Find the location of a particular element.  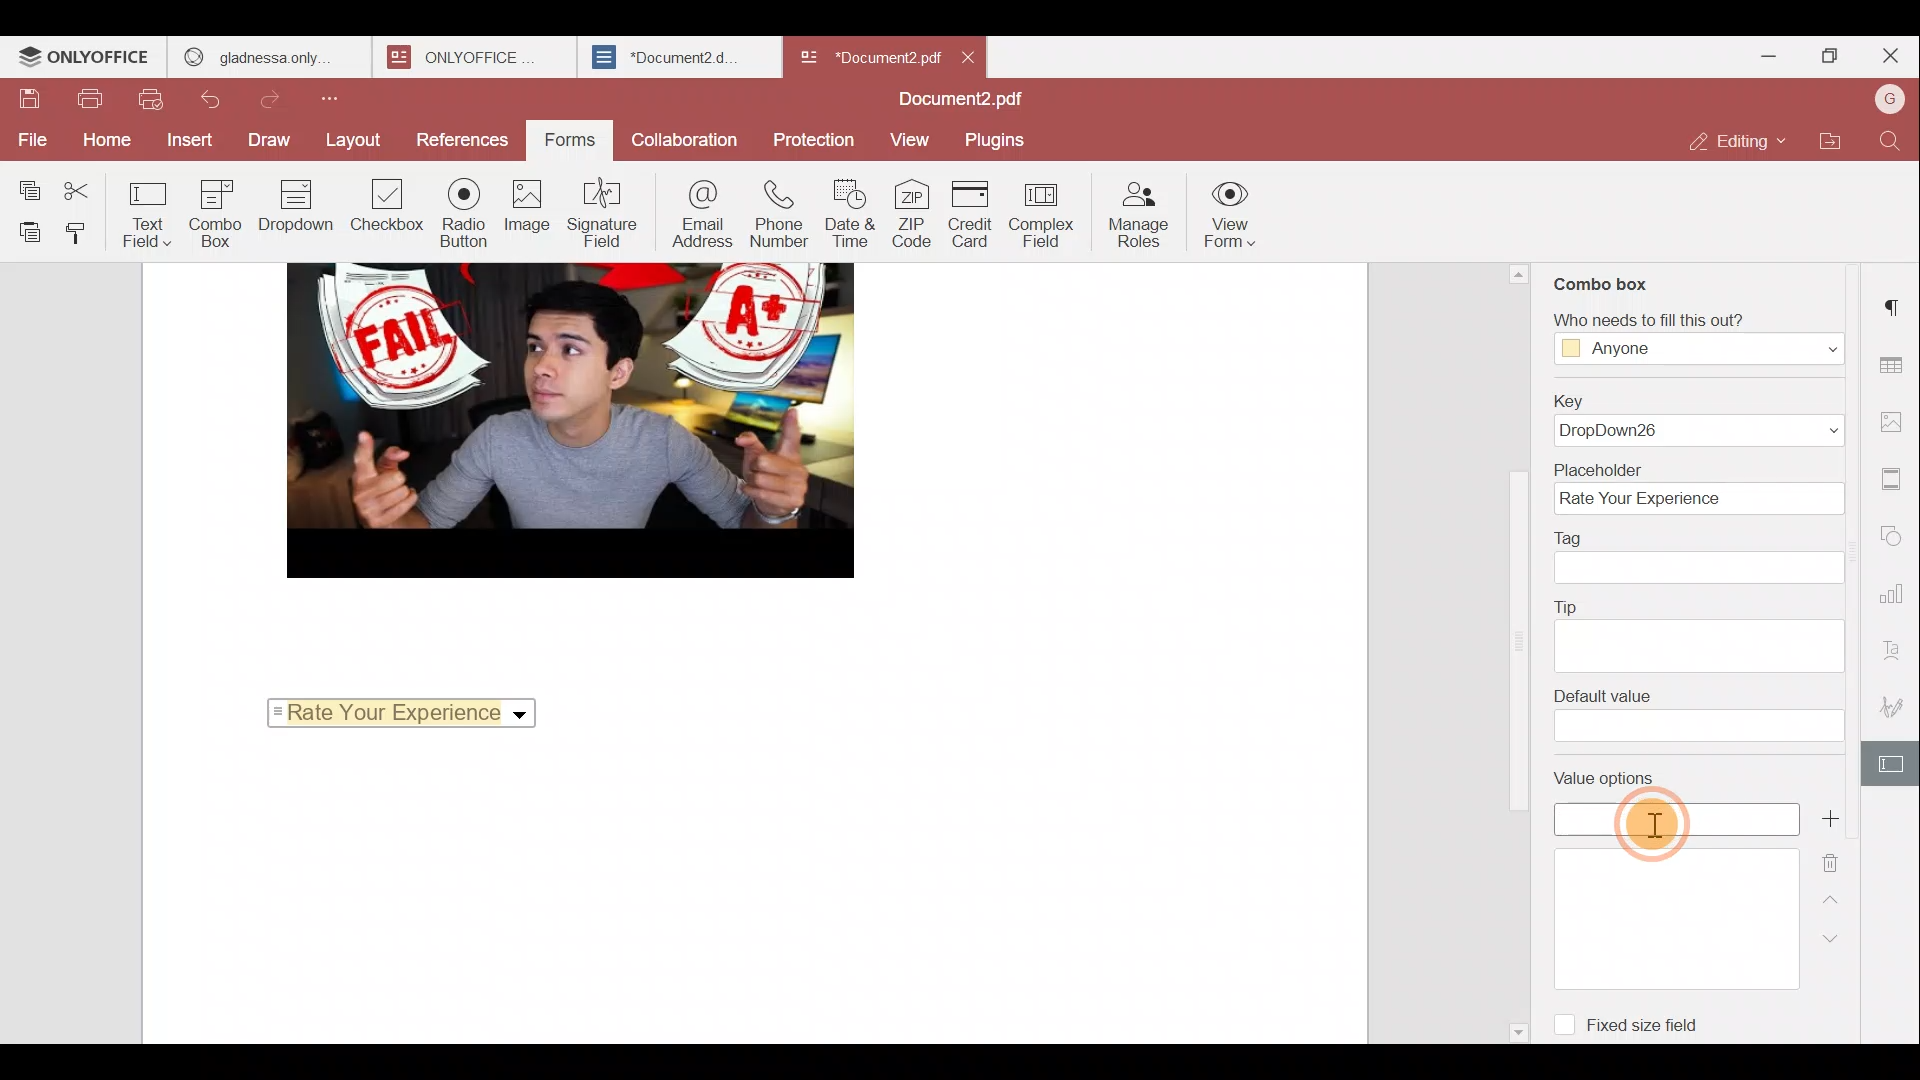

Close is located at coordinates (971, 54).